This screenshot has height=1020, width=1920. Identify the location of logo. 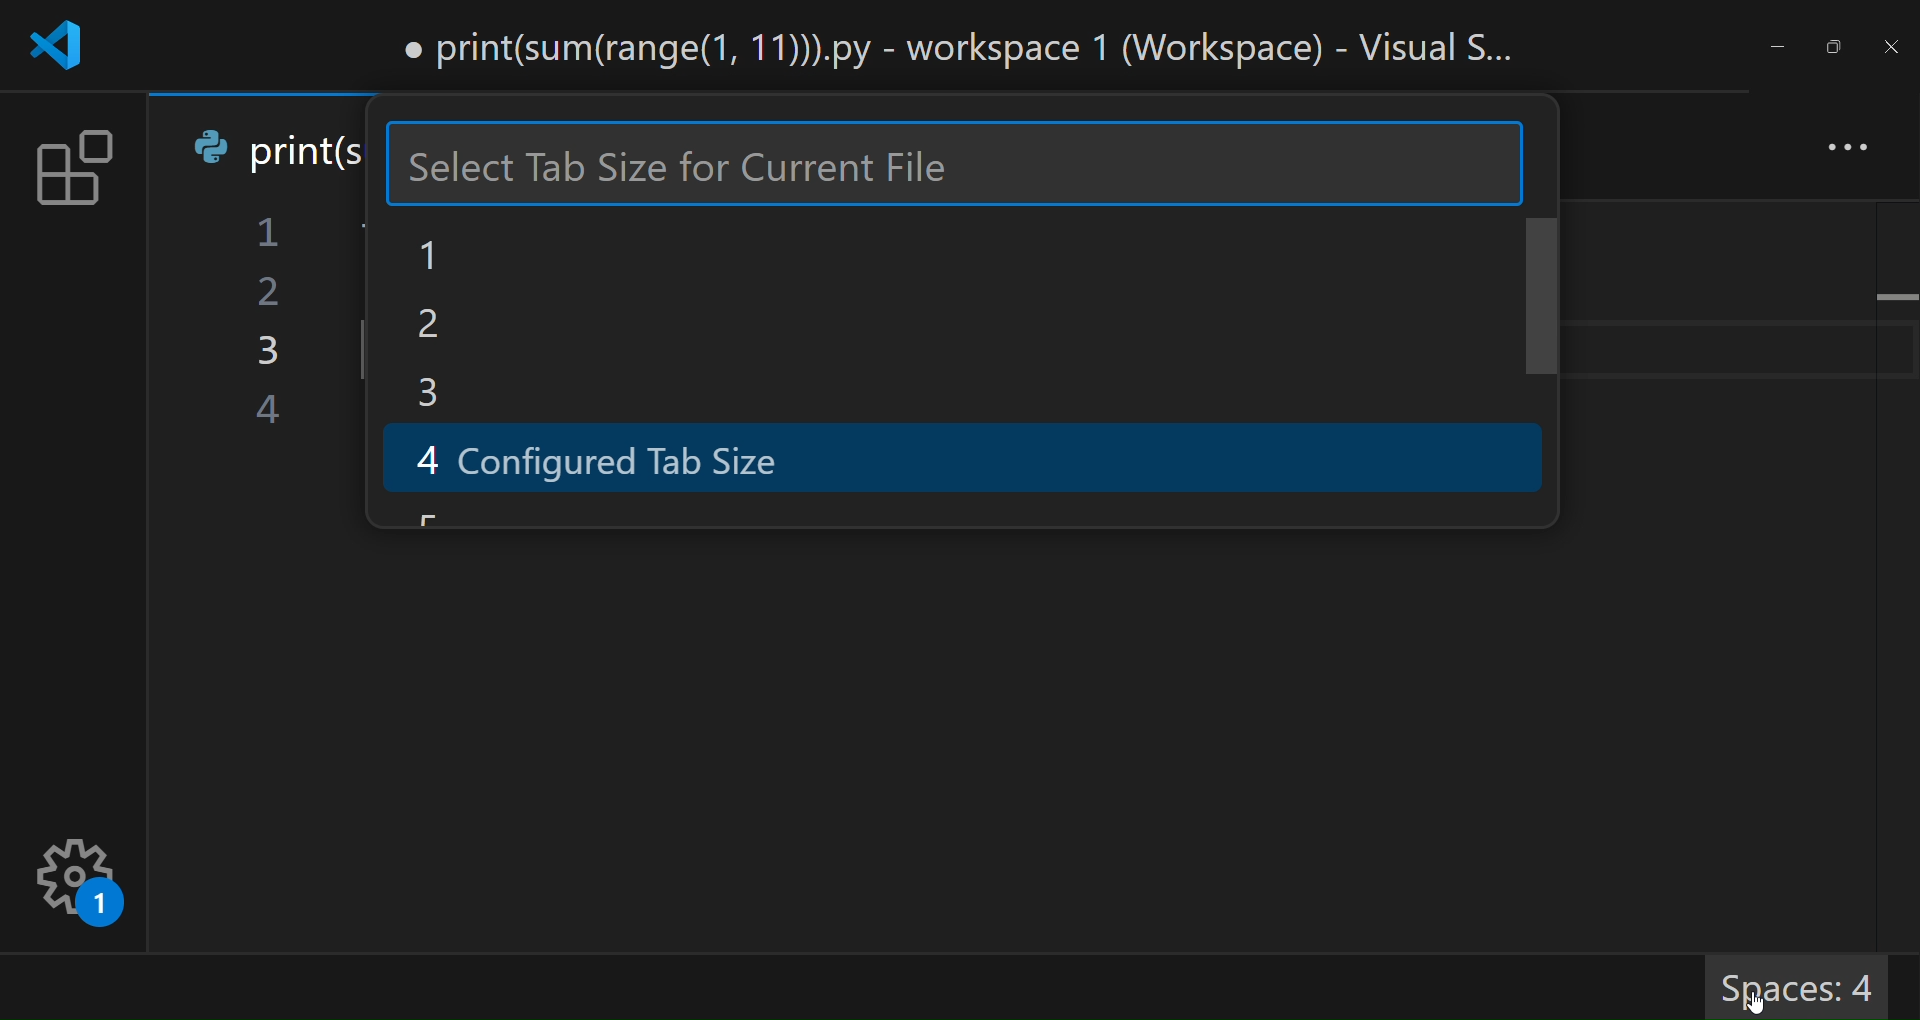
(53, 50).